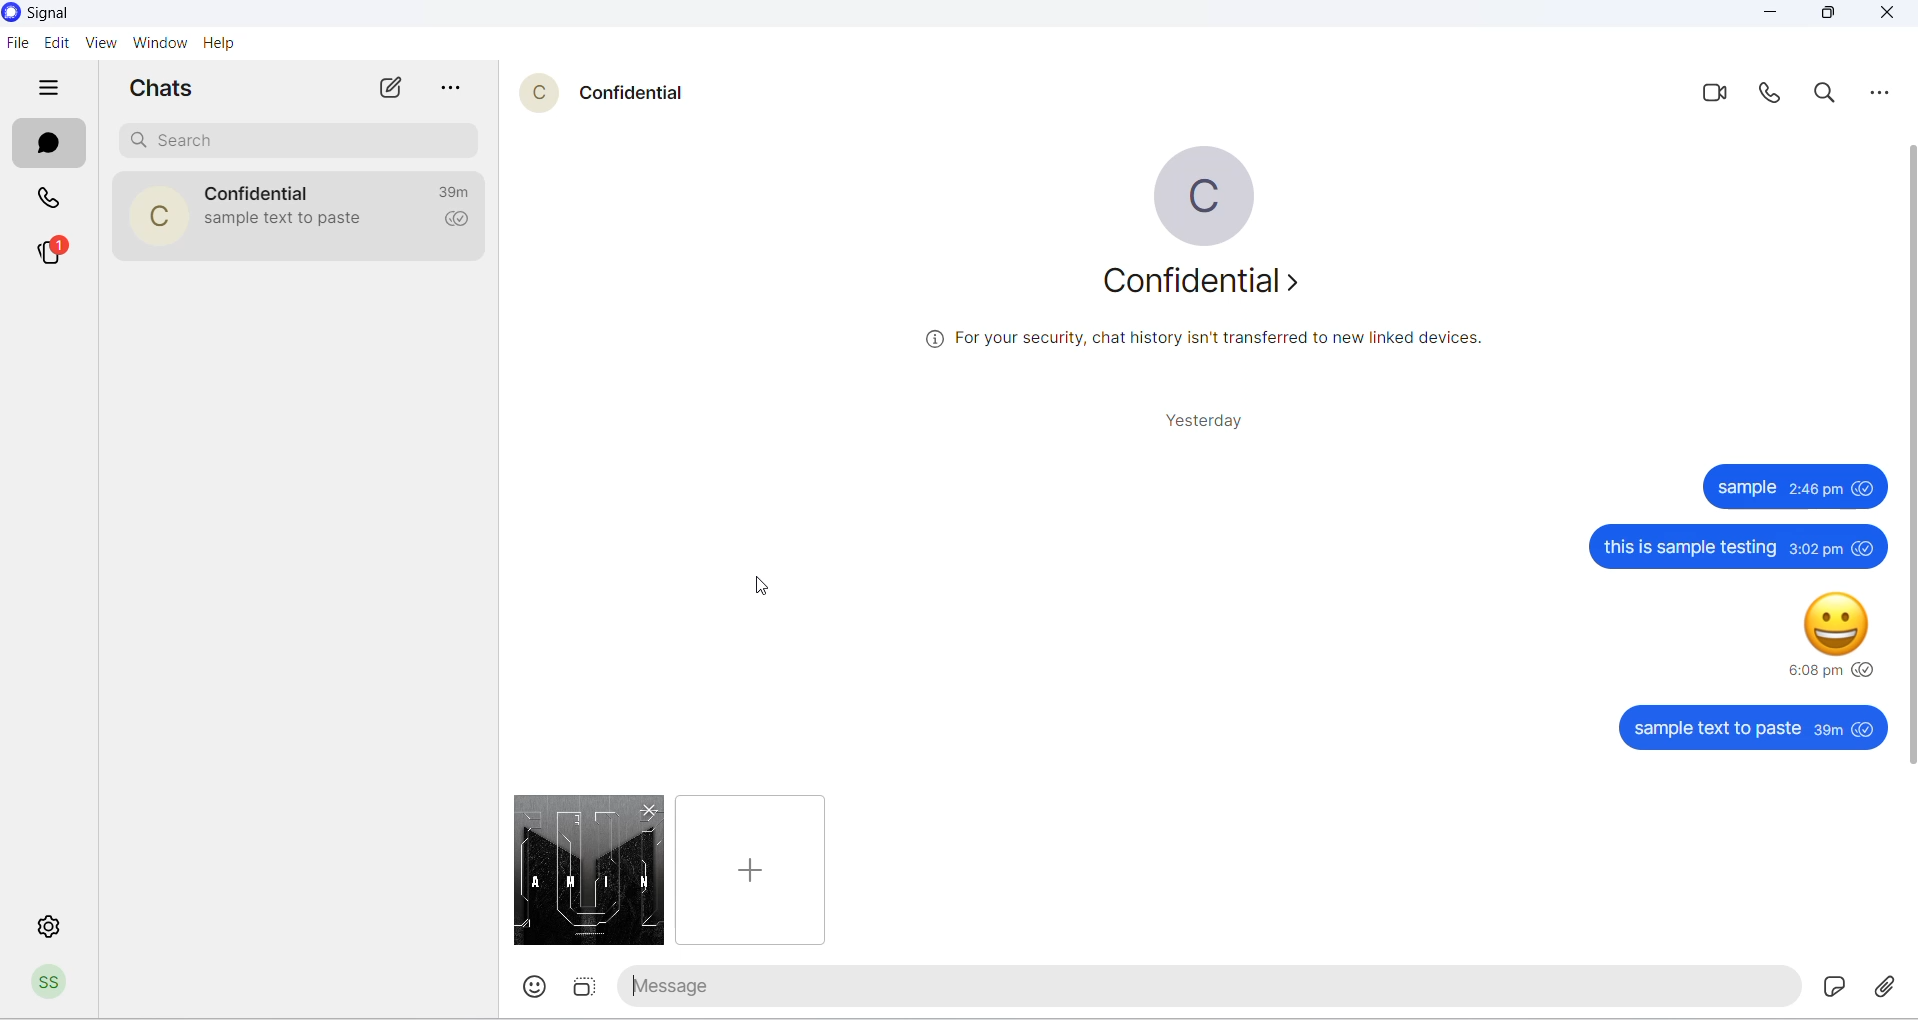 The width and height of the screenshot is (1918, 1020). What do you see at coordinates (220, 44) in the screenshot?
I see `Help` at bounding box center [220, 44].